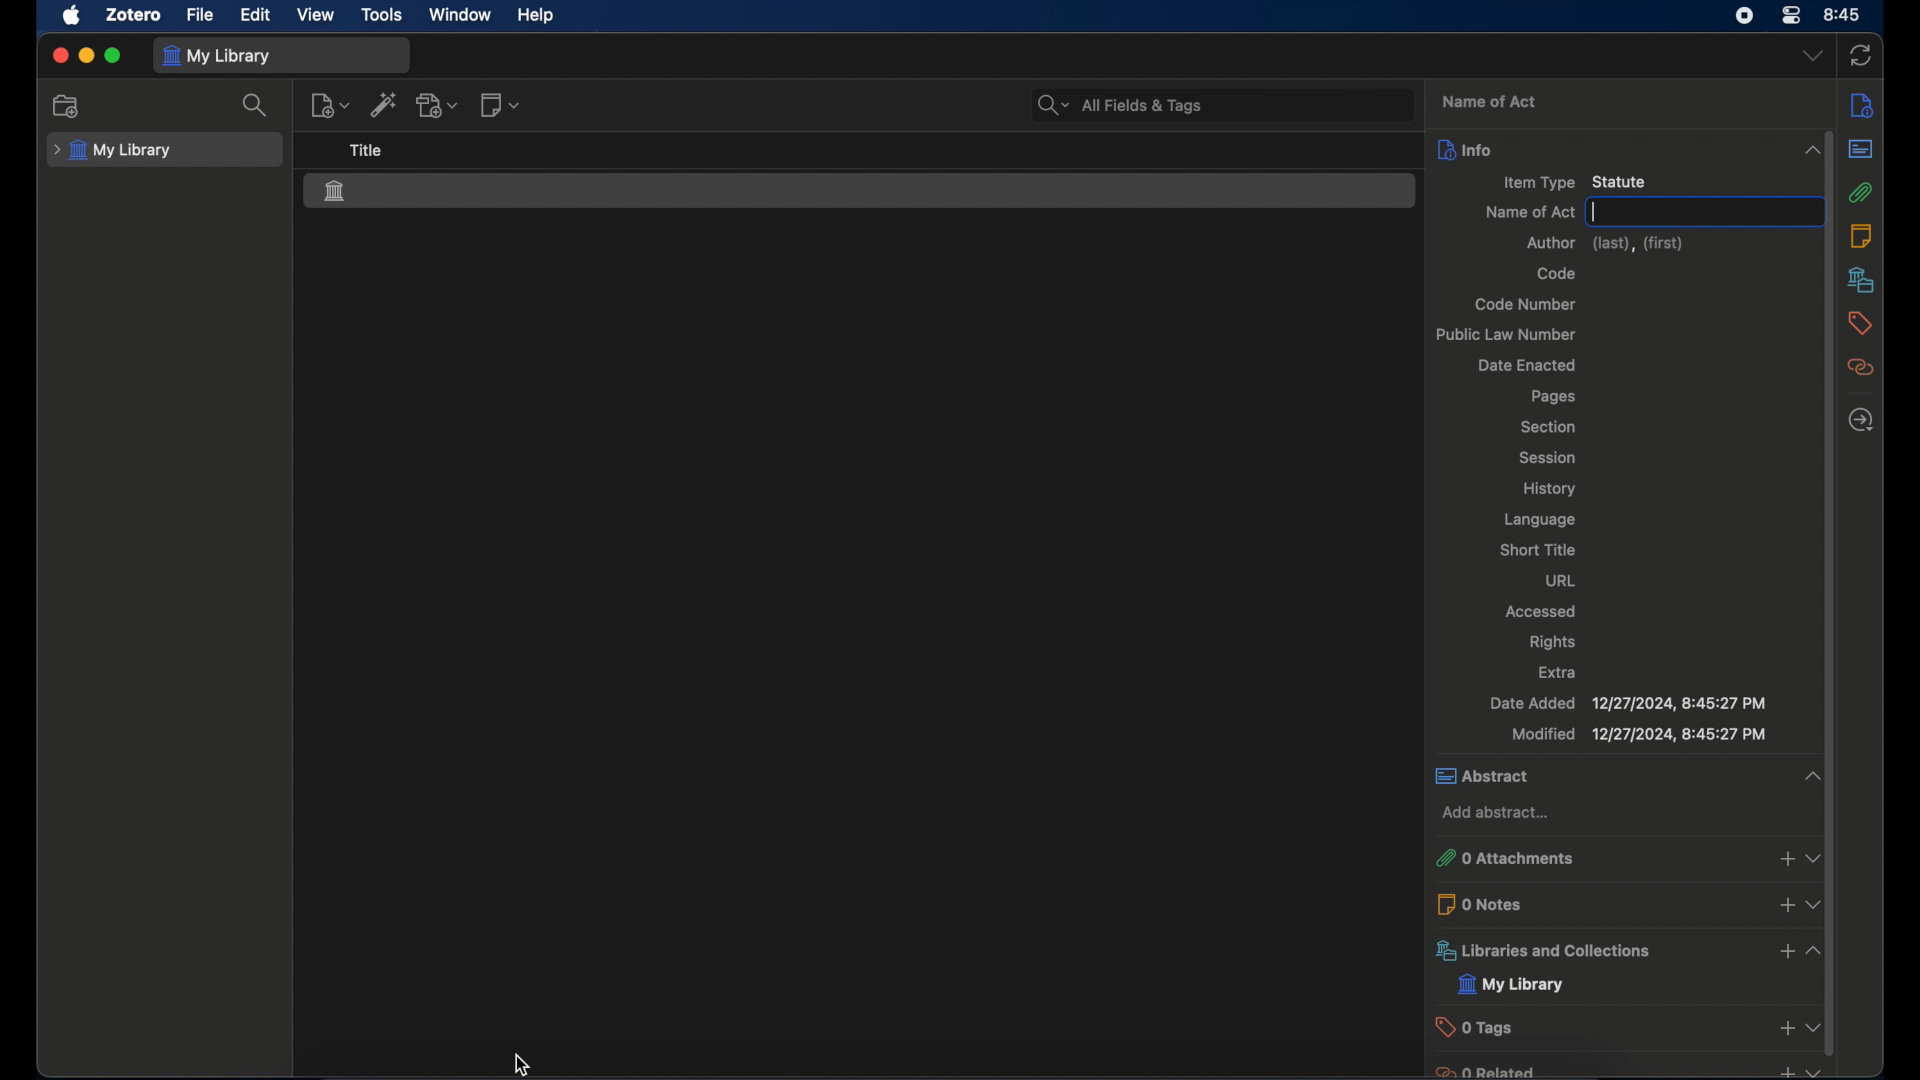 The height and width of the screenshot is (1080, 1920). I want to click on date added, so click(1625, 704).